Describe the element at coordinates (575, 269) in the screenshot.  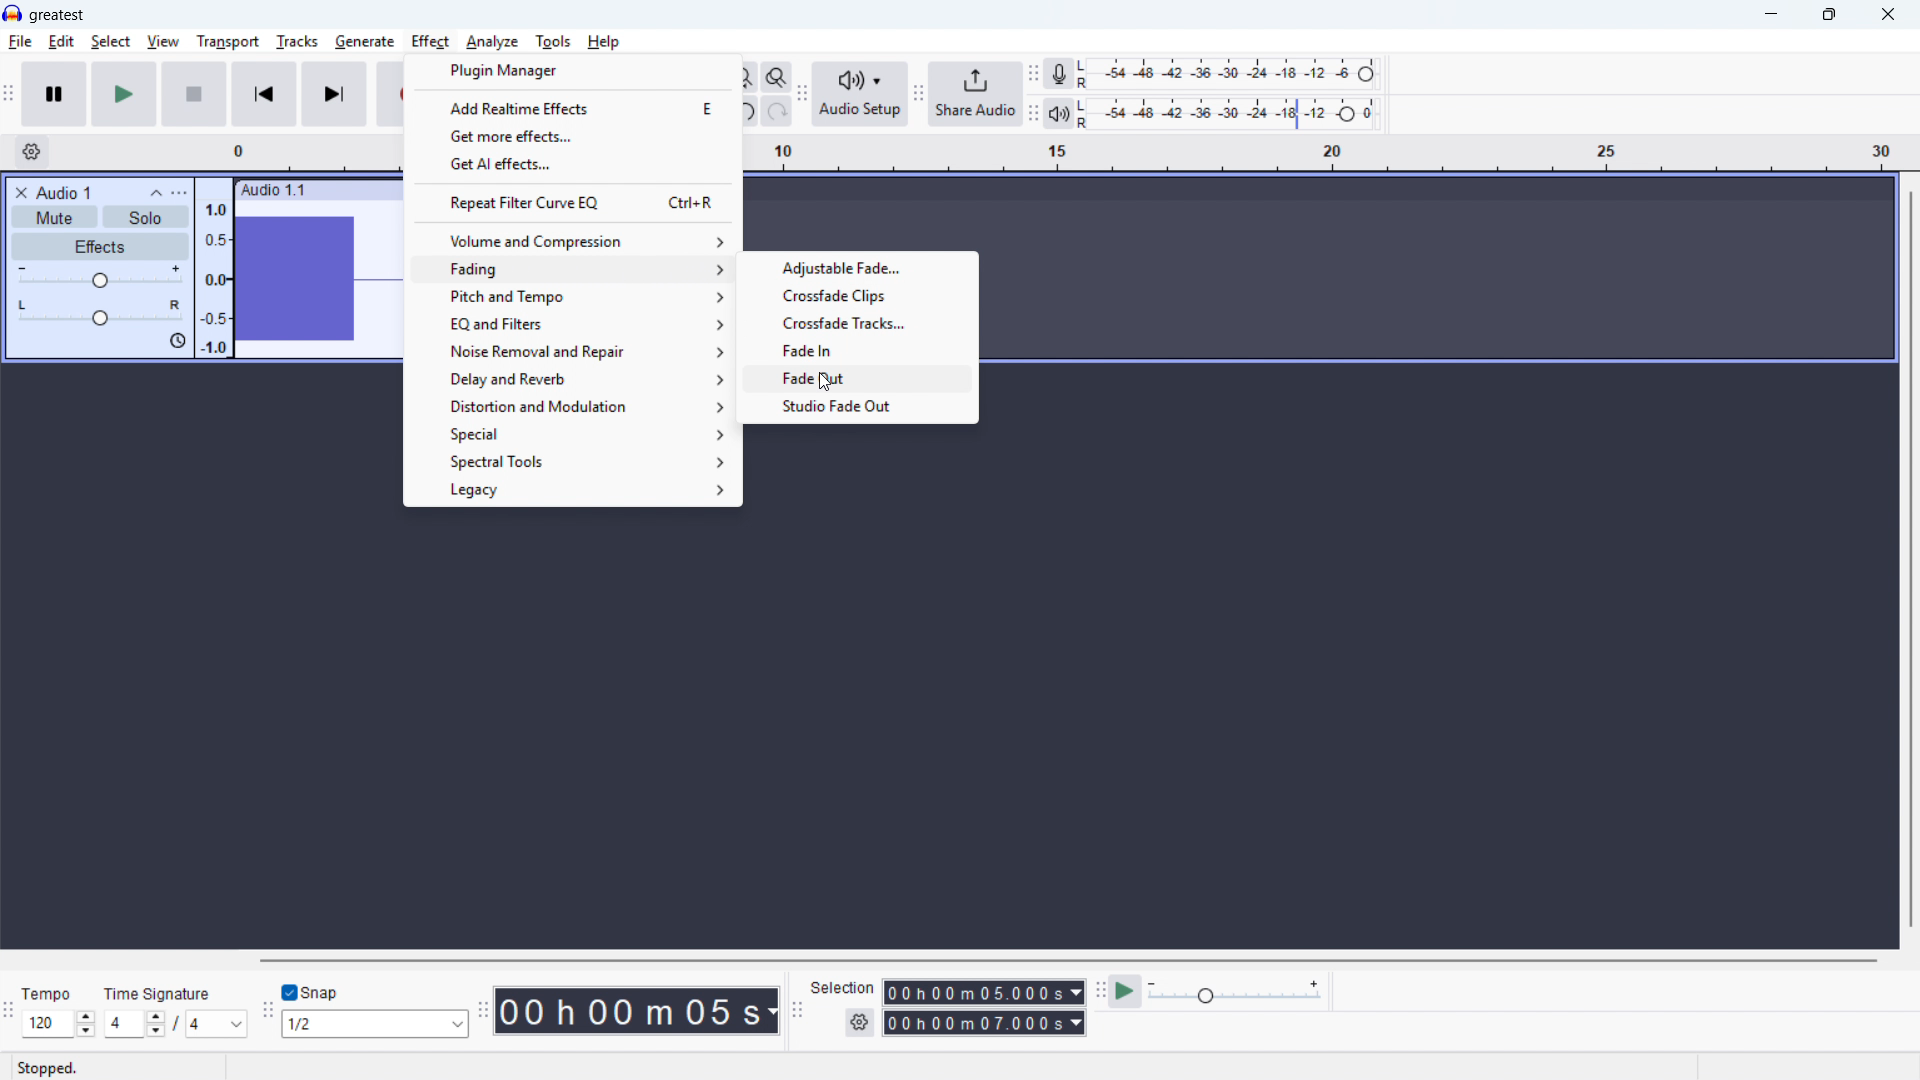
I see `Fading ` at that location.